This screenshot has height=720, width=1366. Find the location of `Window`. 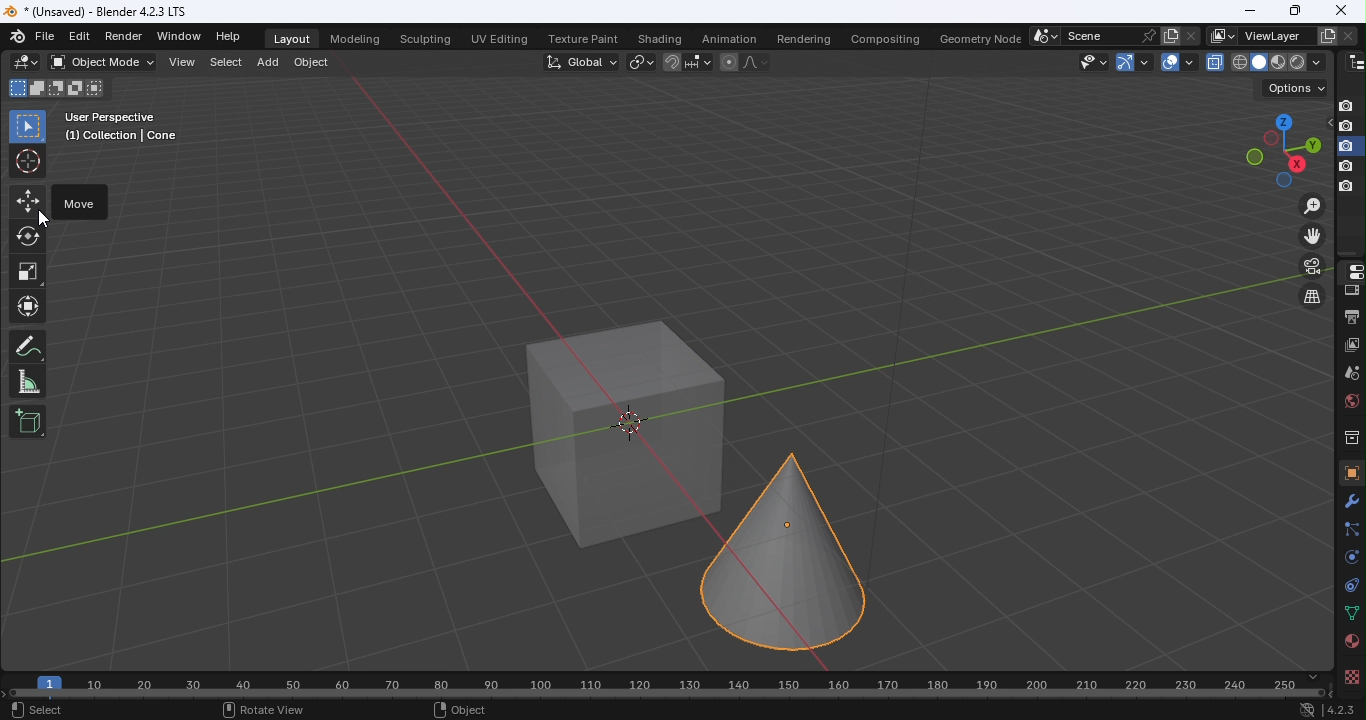

Window is located at coordinates (178, 36).